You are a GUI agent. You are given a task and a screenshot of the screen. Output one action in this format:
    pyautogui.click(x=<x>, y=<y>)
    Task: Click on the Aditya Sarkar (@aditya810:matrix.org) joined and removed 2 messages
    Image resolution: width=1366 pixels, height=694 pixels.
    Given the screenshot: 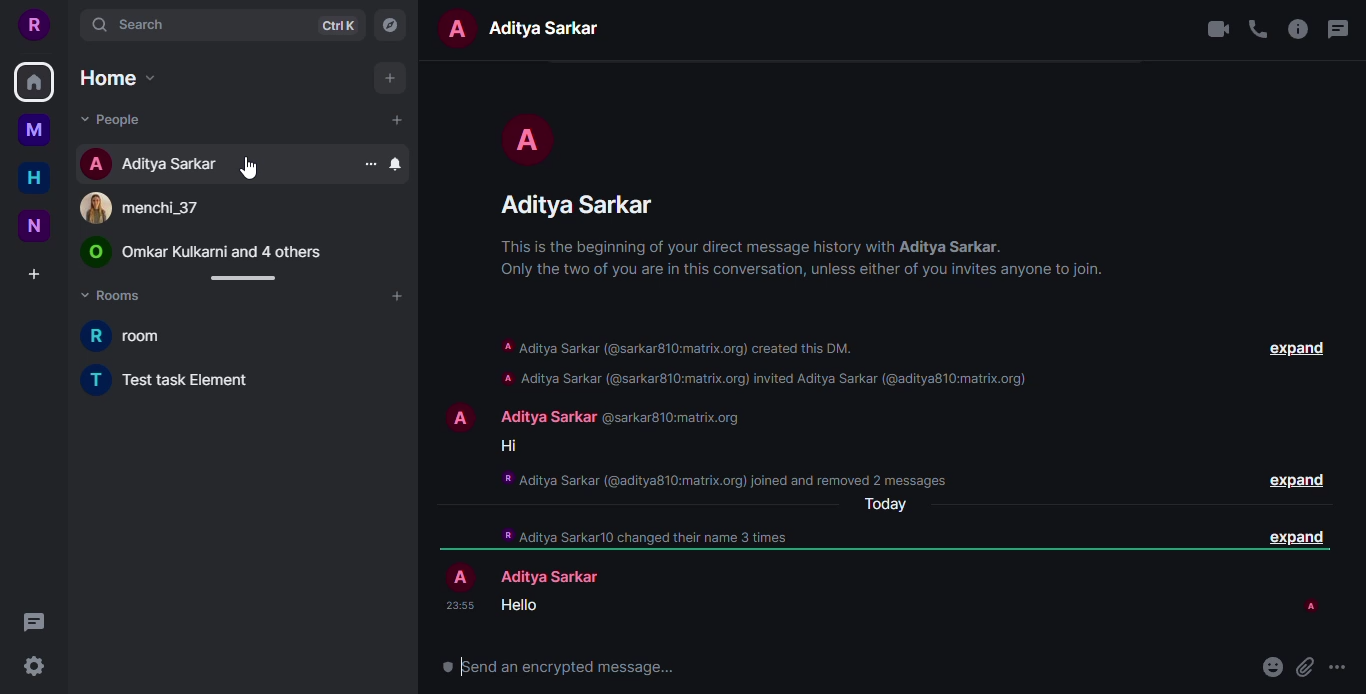 What is the action you would take?
    pyautogui.click(x=719, y=480)
    